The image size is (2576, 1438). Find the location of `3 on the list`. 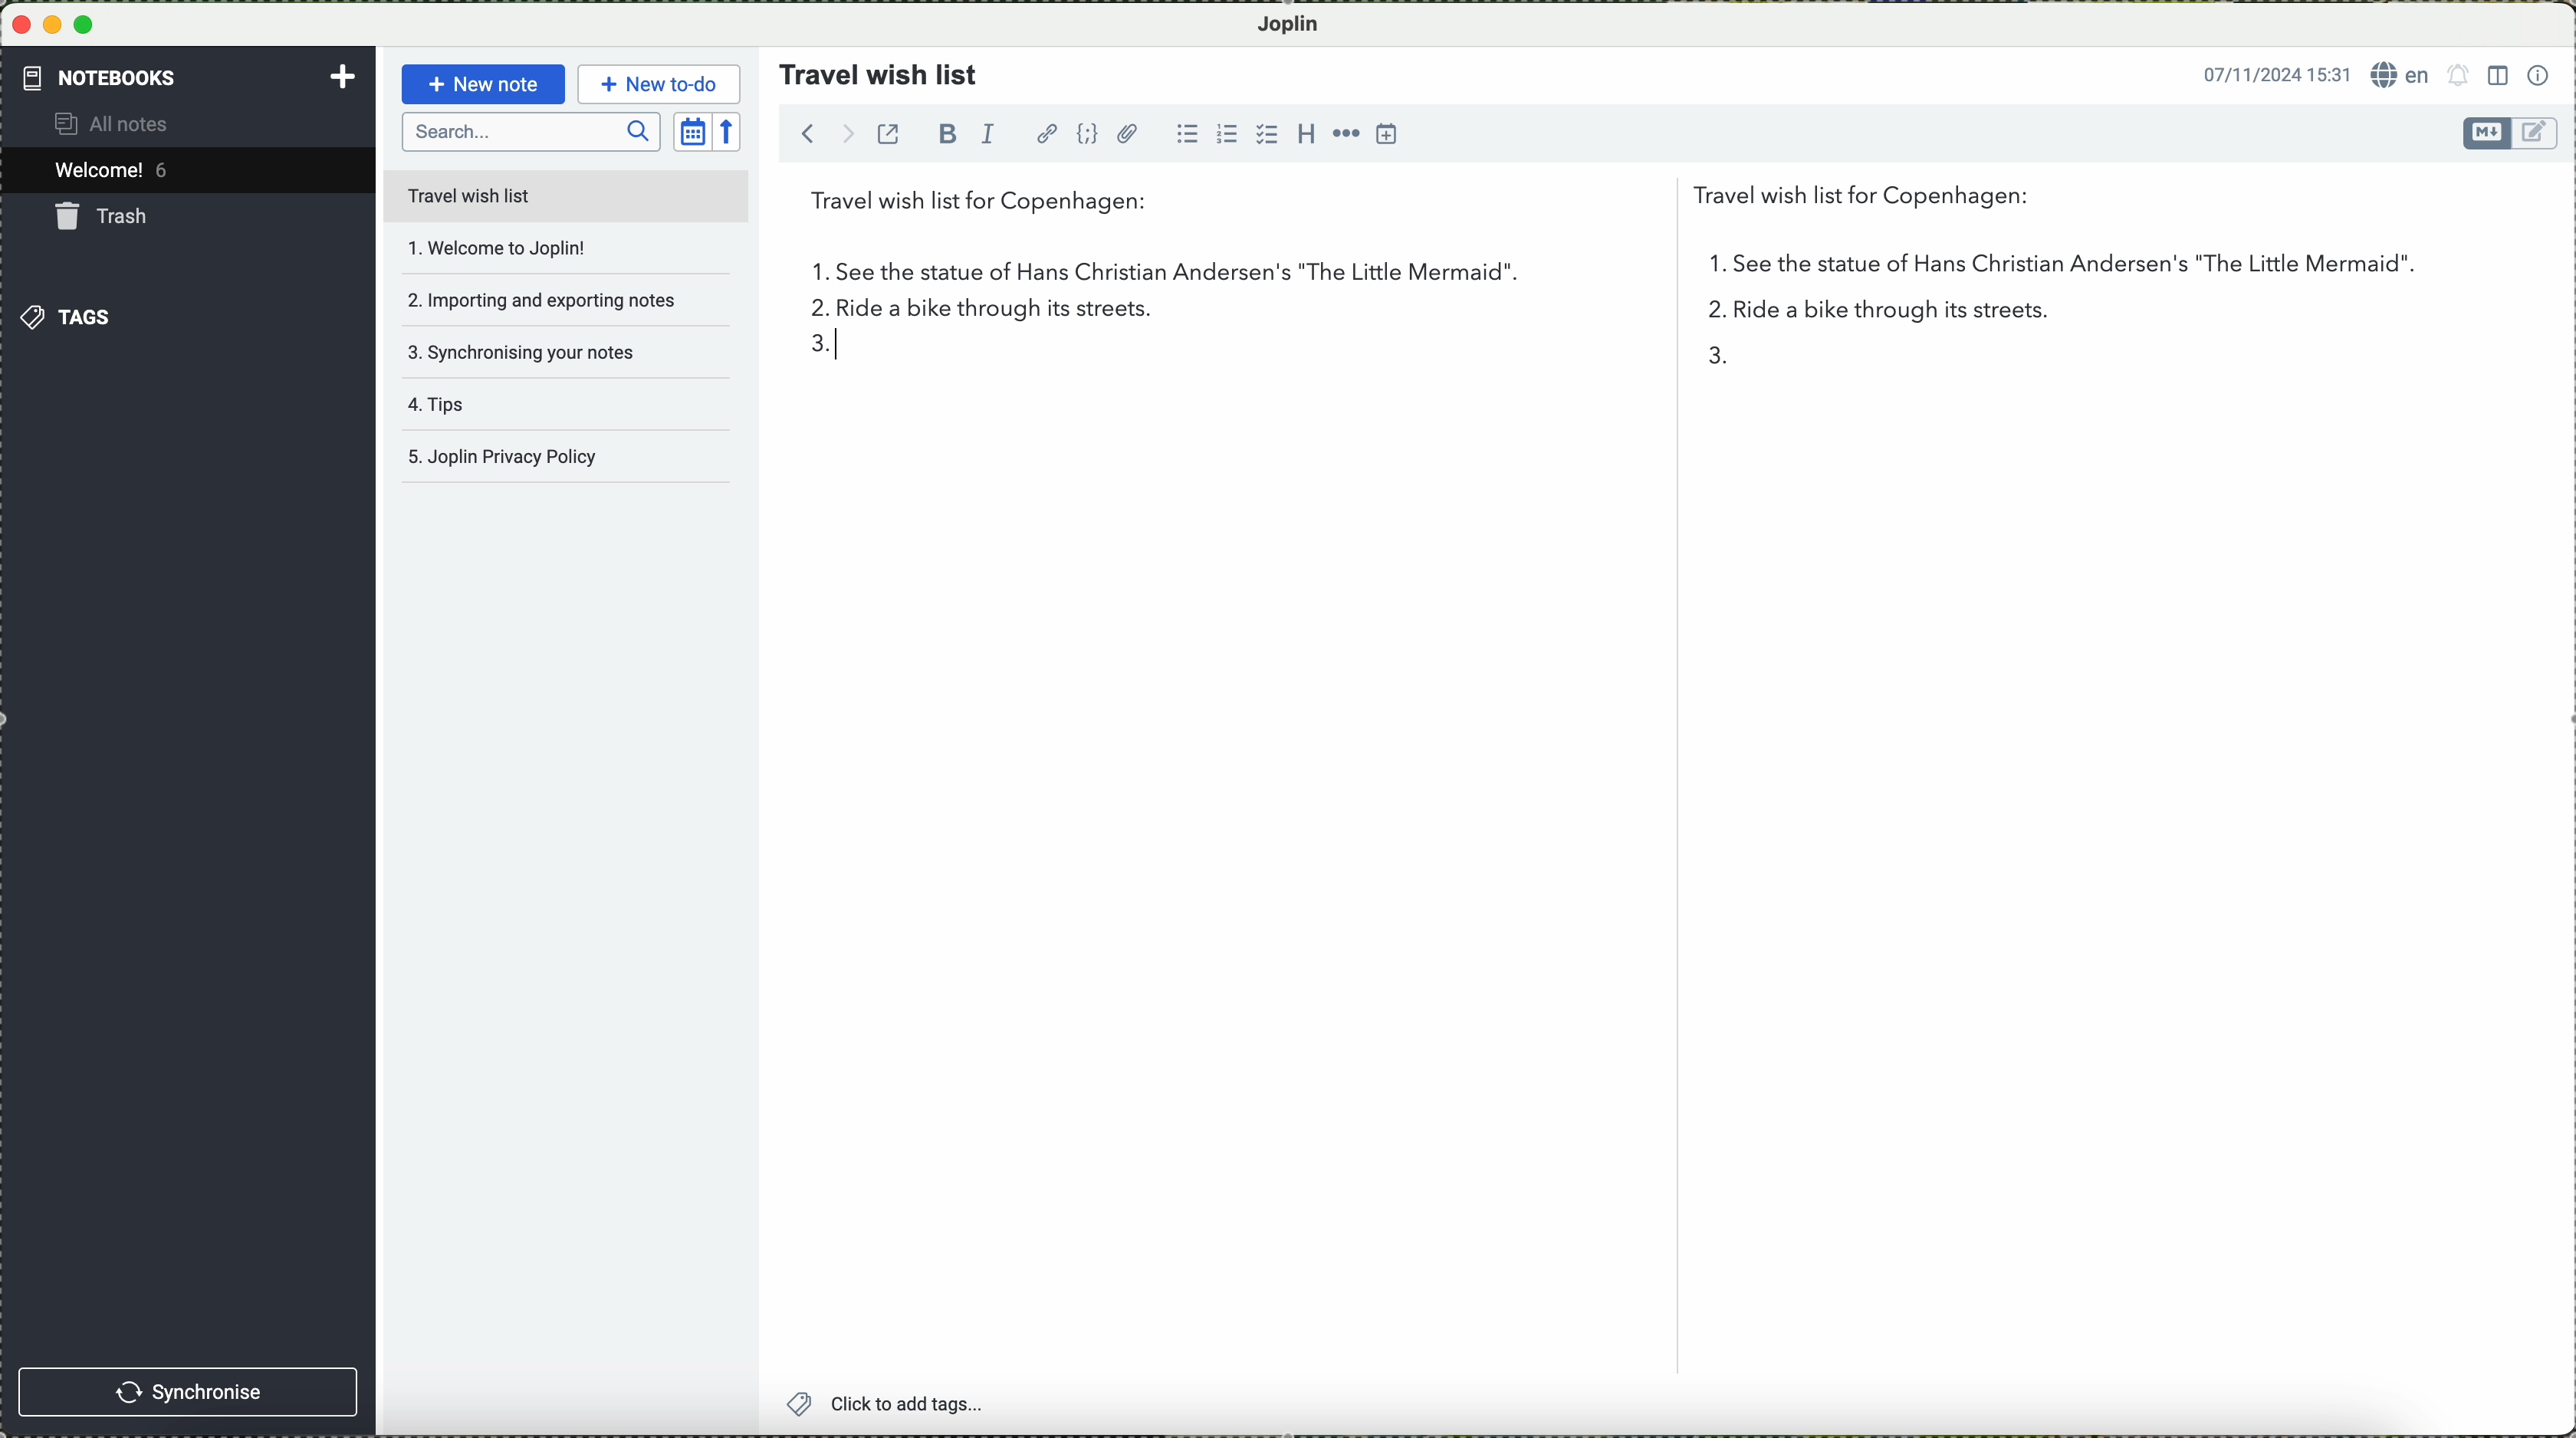

3 on the list is located at coordinates (805, 348).